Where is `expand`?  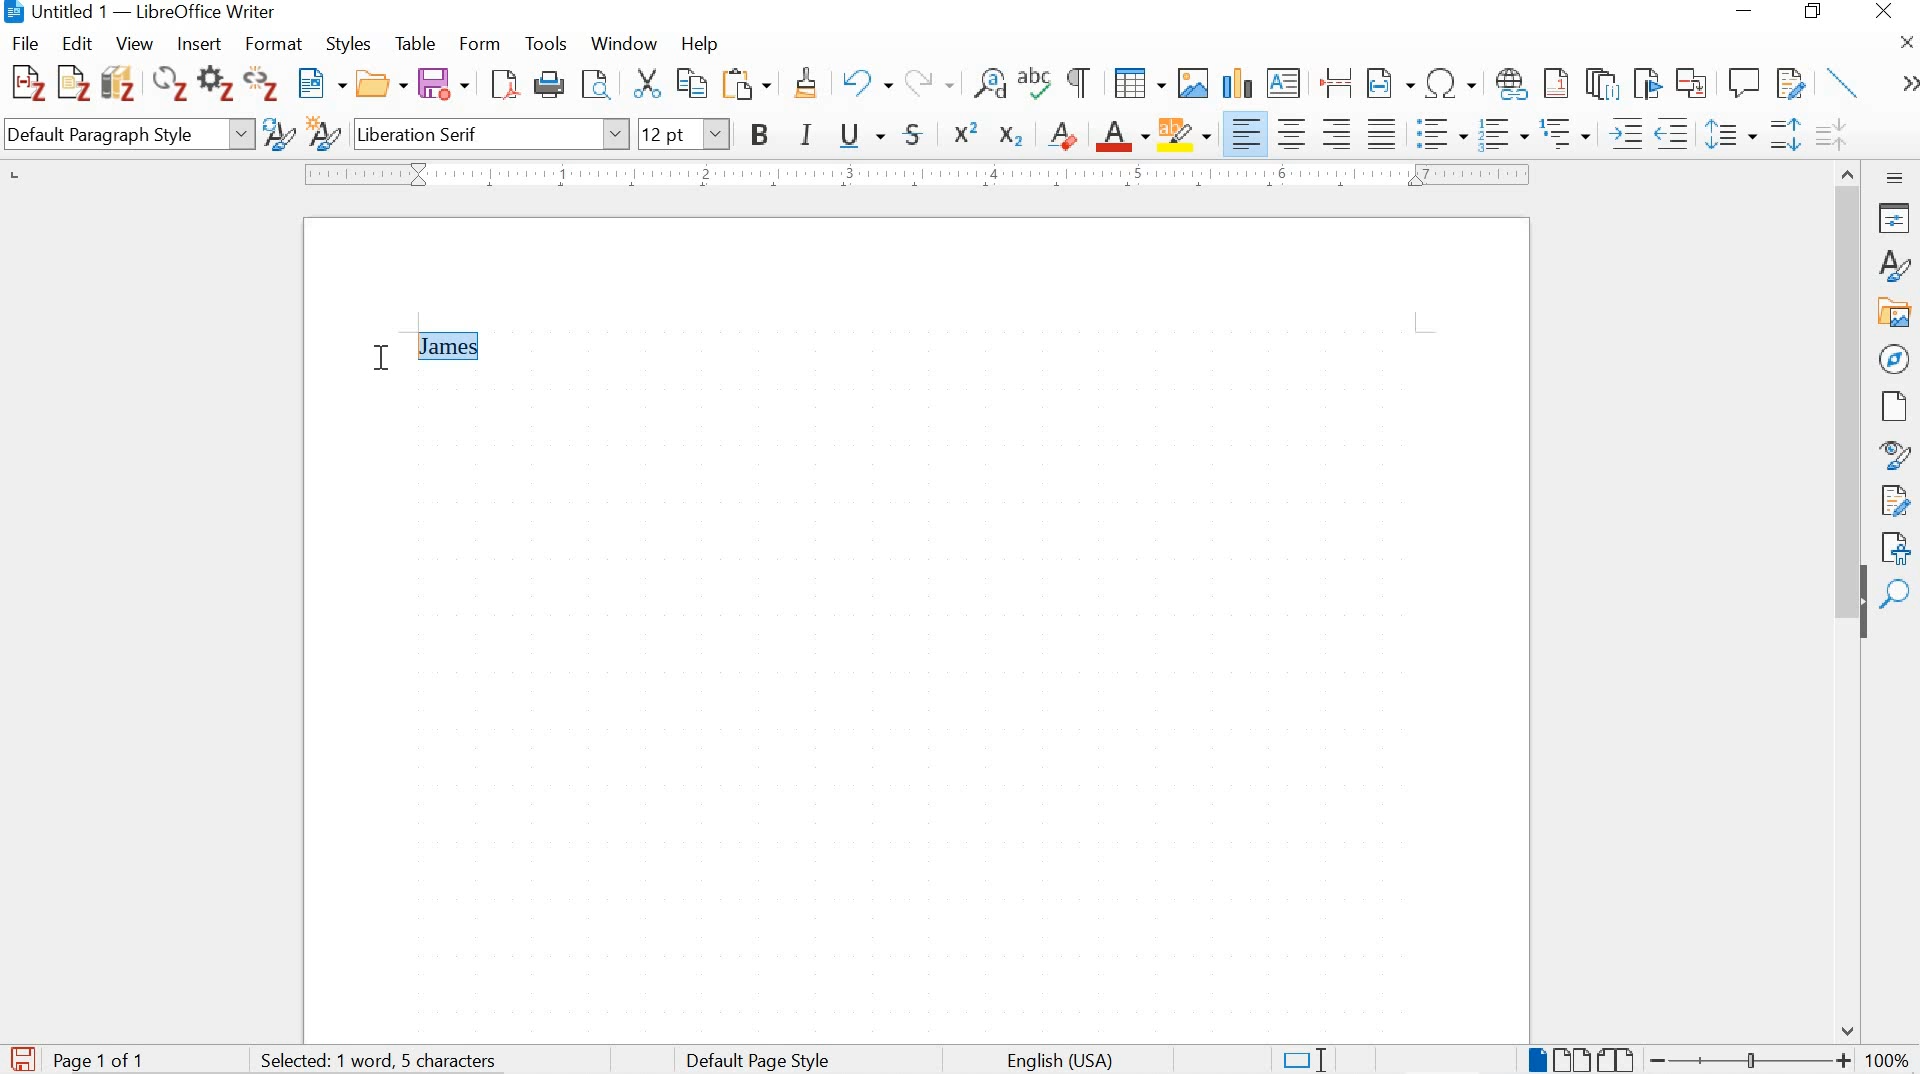 expand is located at coordinates (1906, 84).